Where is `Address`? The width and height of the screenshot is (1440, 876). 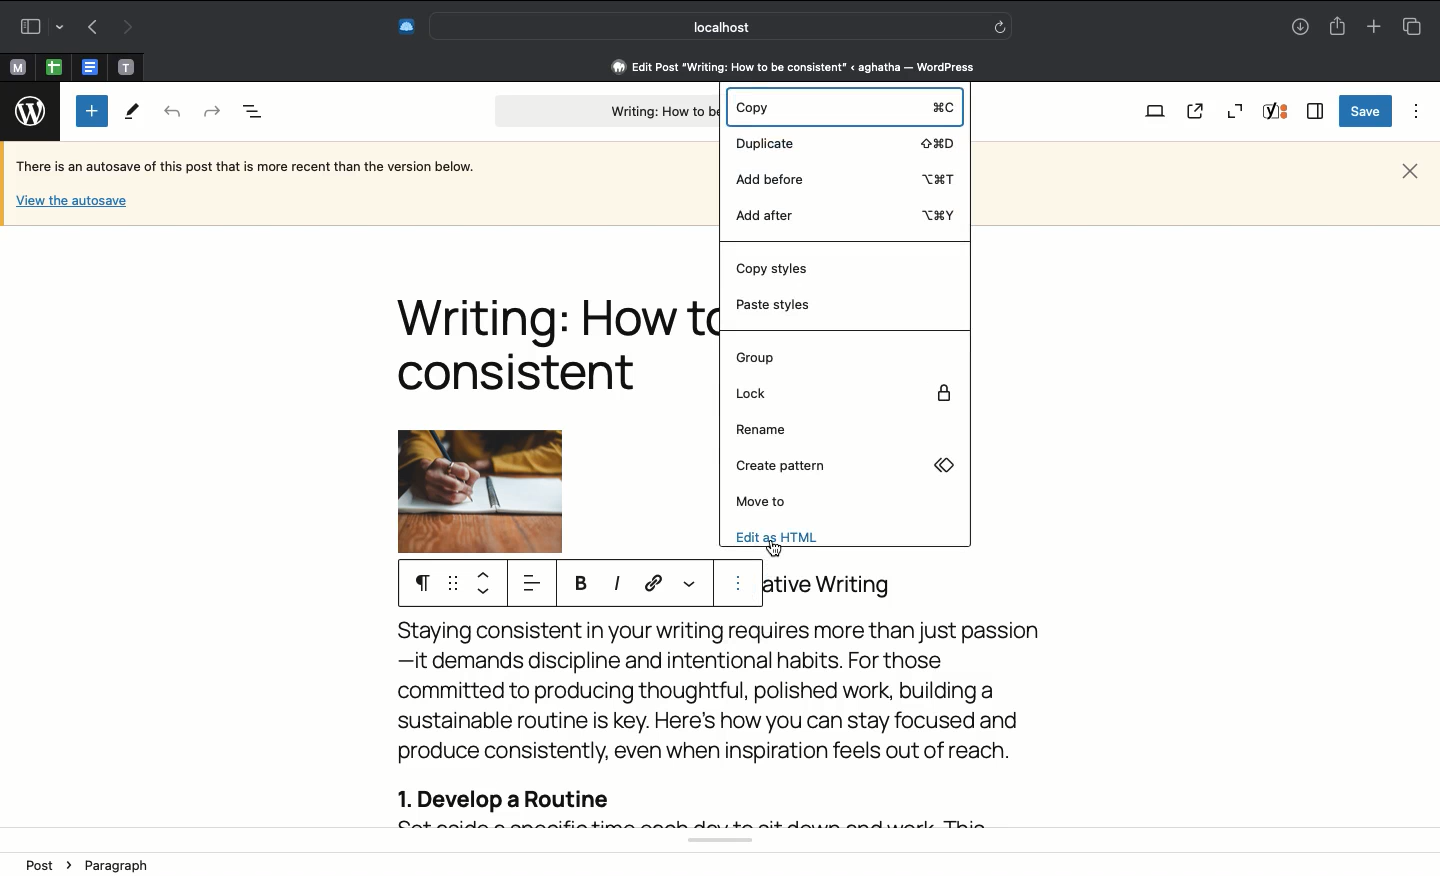
Address is located at coordinates (780, 67).